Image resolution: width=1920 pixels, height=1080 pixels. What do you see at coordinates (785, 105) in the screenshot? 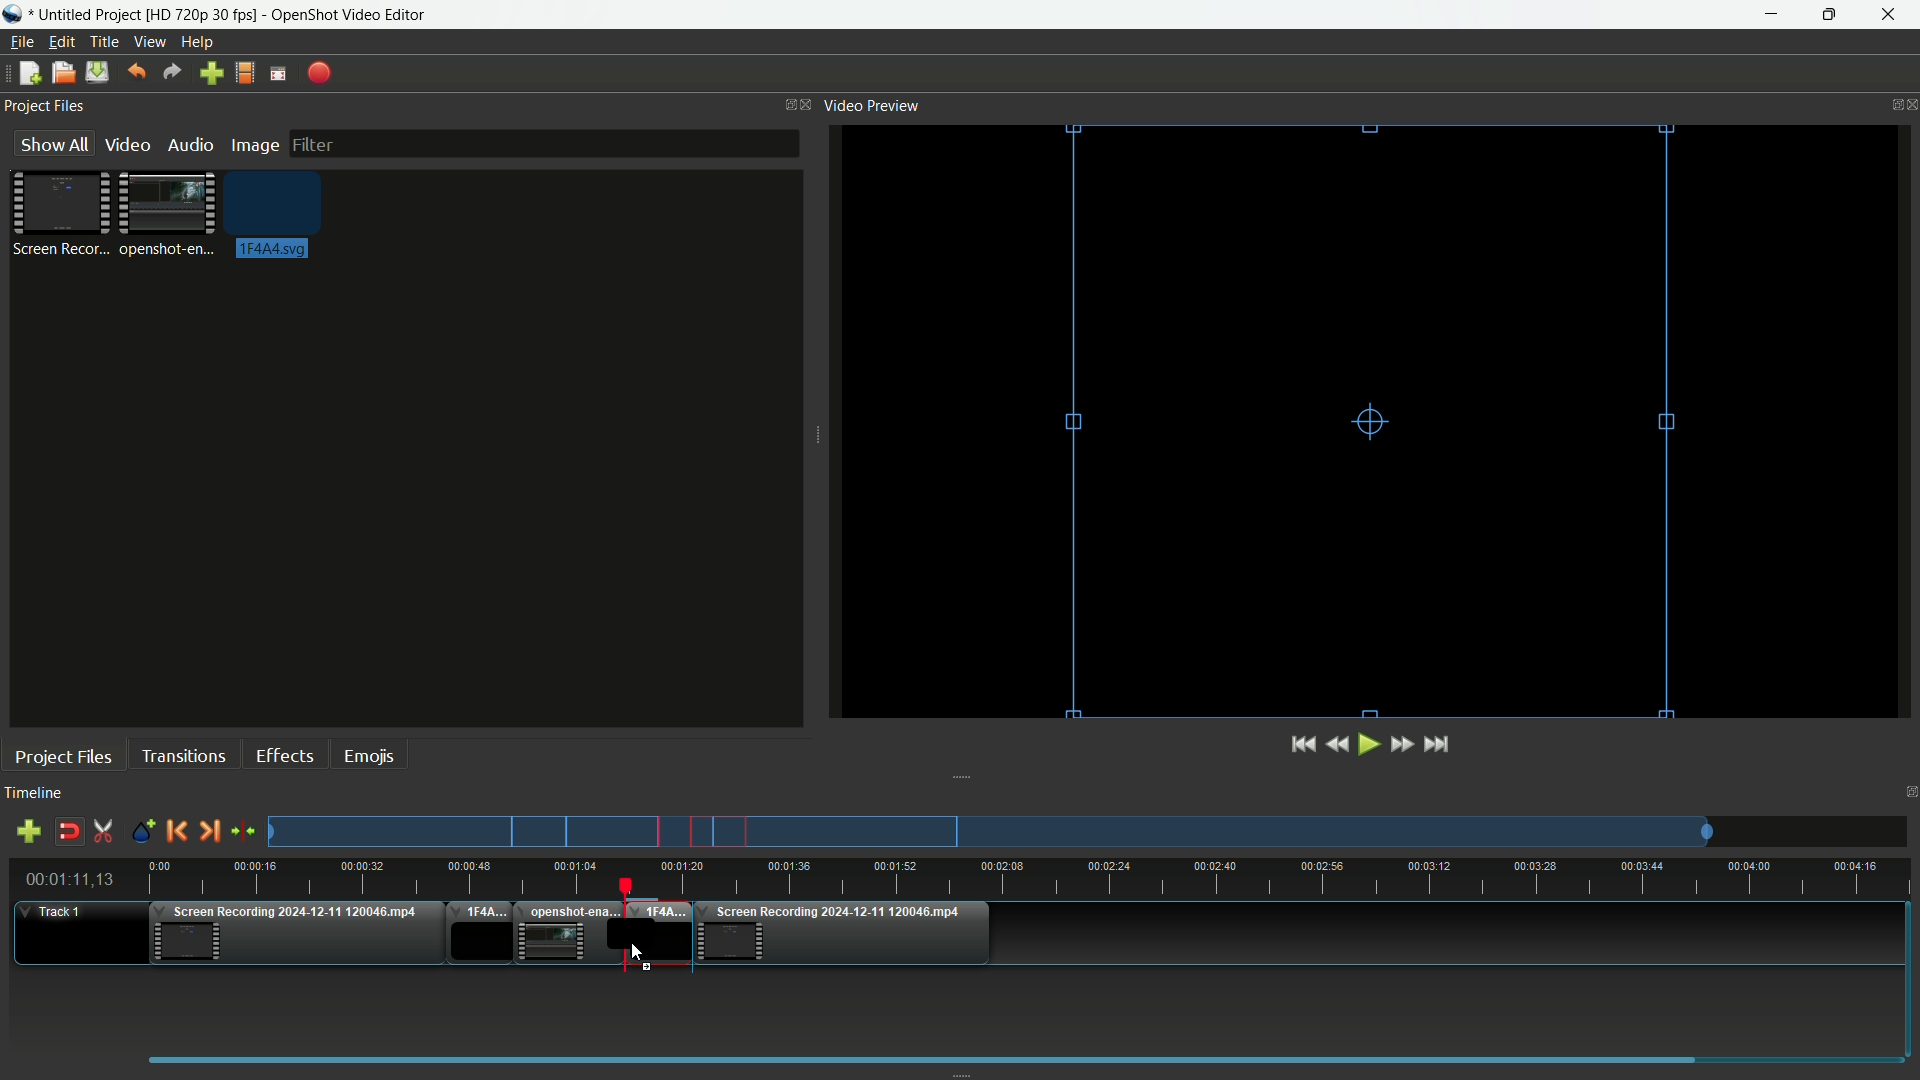
I see `Change layout` at bounding box center [785, 105].